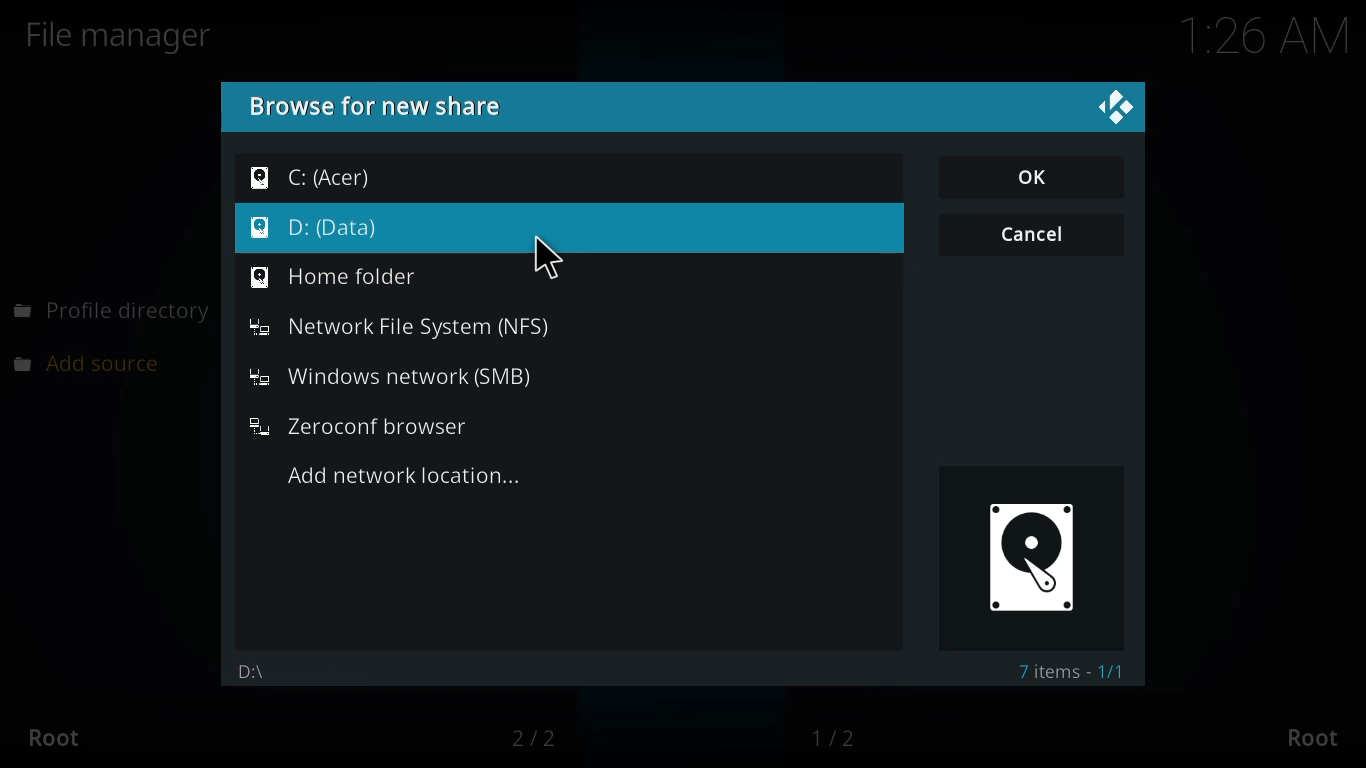 The height and width of the screenshot is (768, 1366). I want to click on drive, so click(1024, 560).